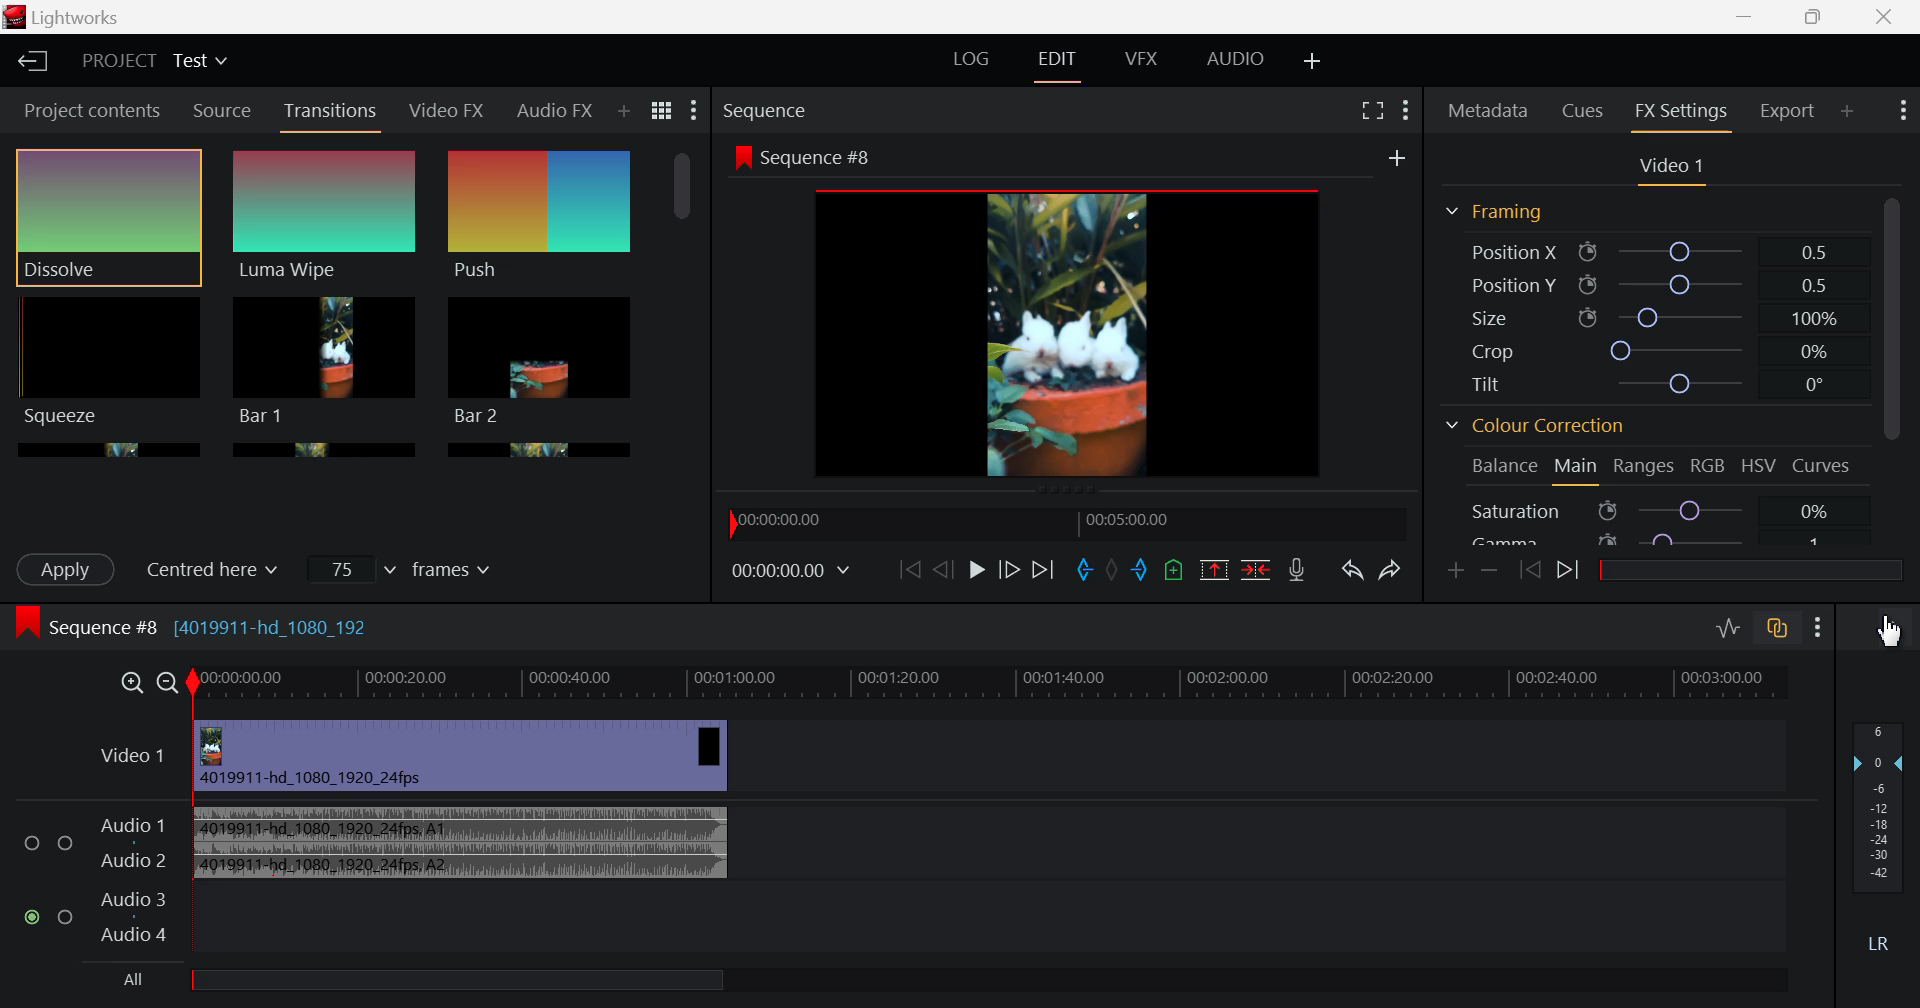  Describe the element at coordinates (221, 567) in the screenshot. I see `Centered here` at that location.